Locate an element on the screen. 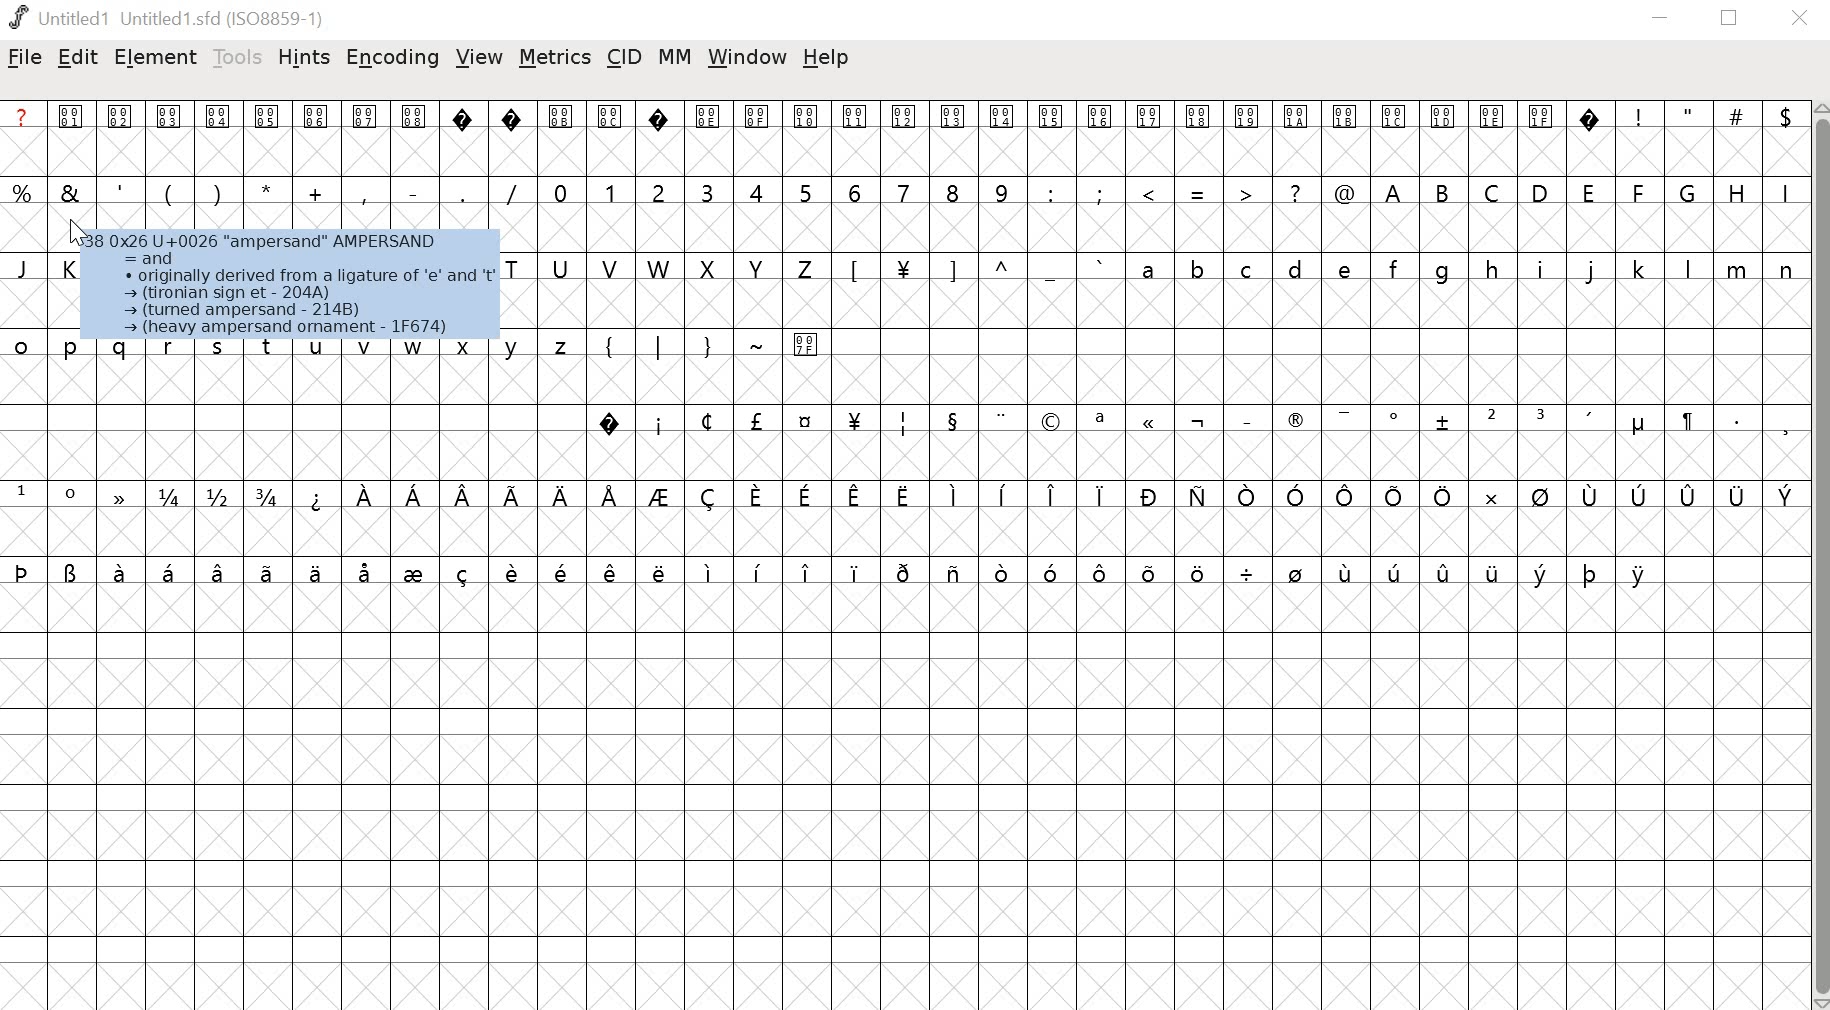 The height and width of the screenshot is (1010, 1830). tools is located at coordinates (233, 56).